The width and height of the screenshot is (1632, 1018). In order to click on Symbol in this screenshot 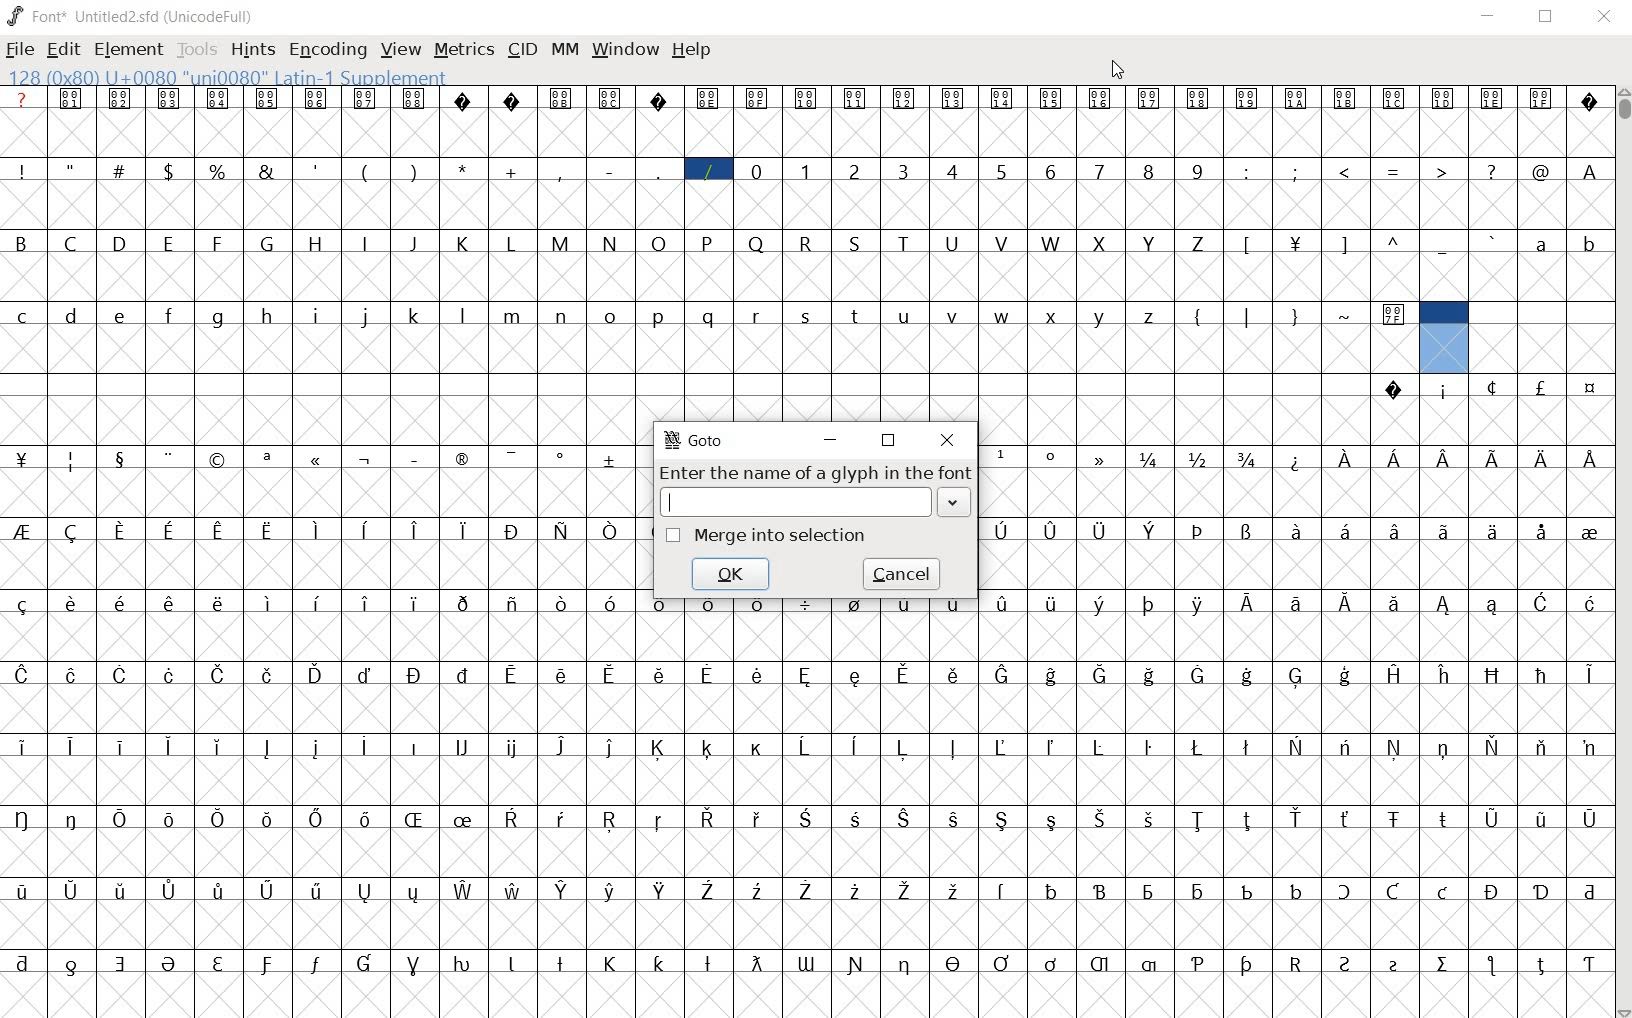, I will do `click(419, 892)`.